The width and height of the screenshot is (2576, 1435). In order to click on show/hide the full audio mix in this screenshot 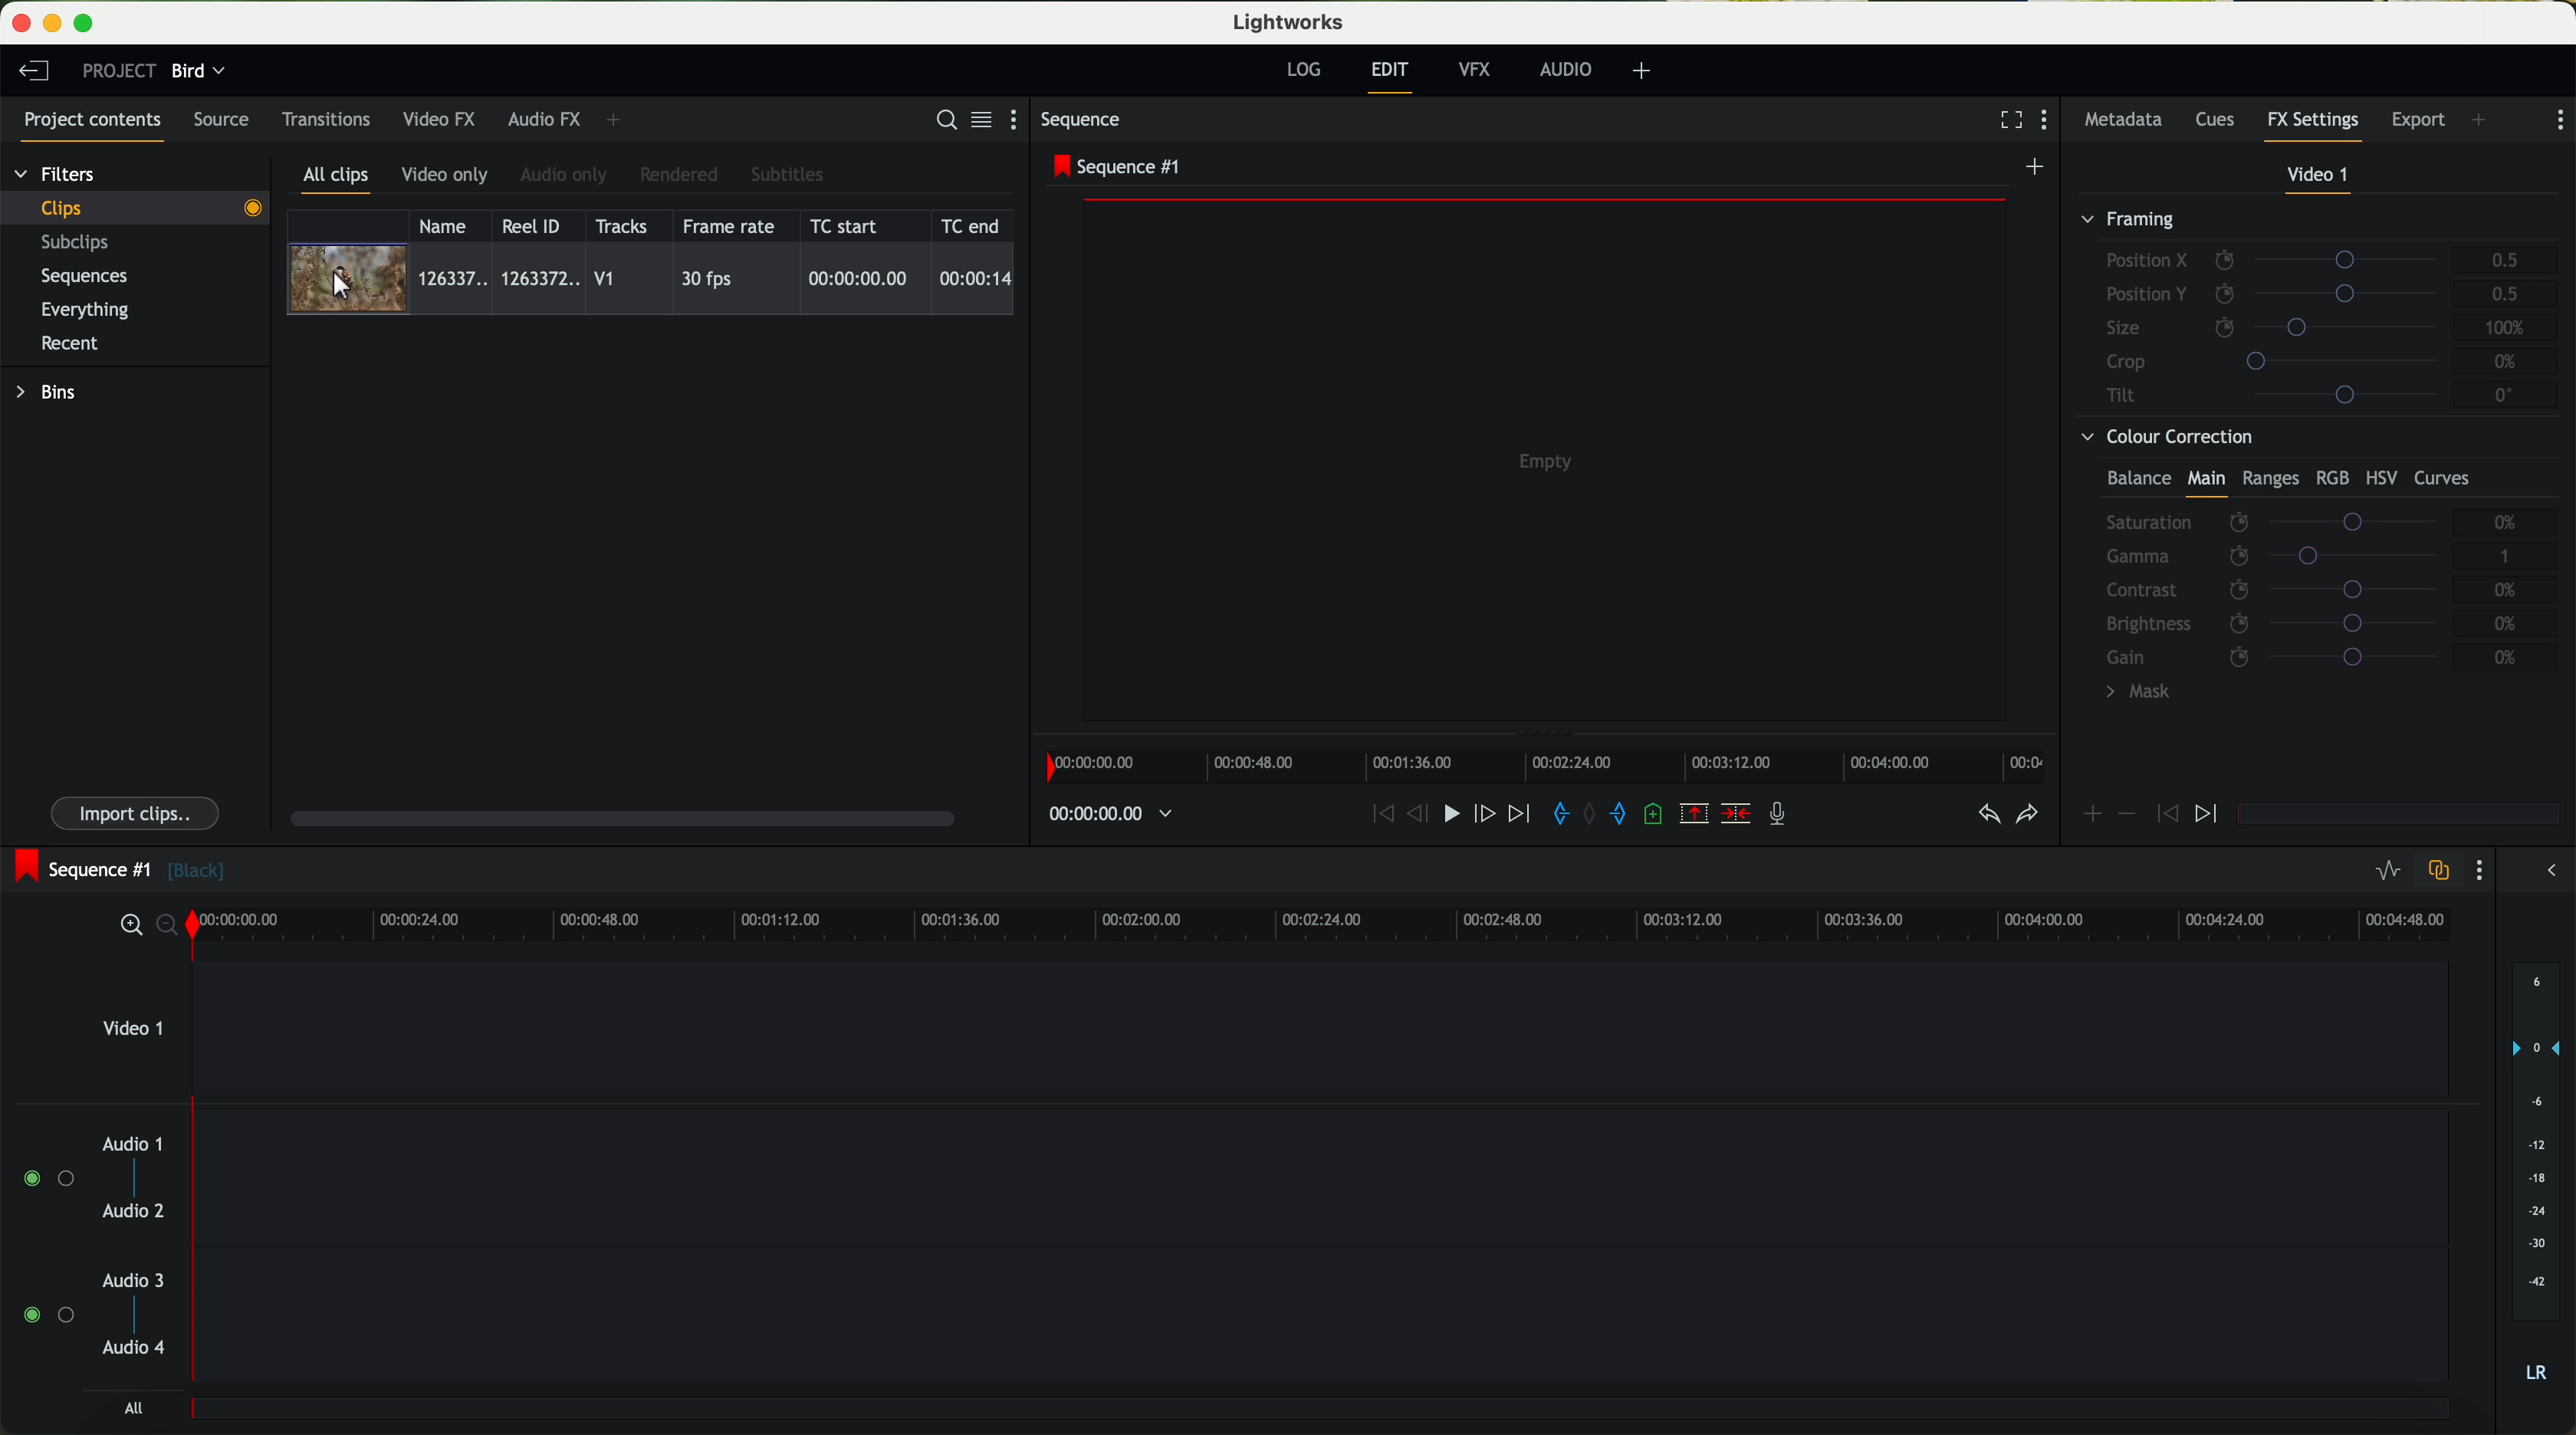, I will do `click(2545, 871)`.